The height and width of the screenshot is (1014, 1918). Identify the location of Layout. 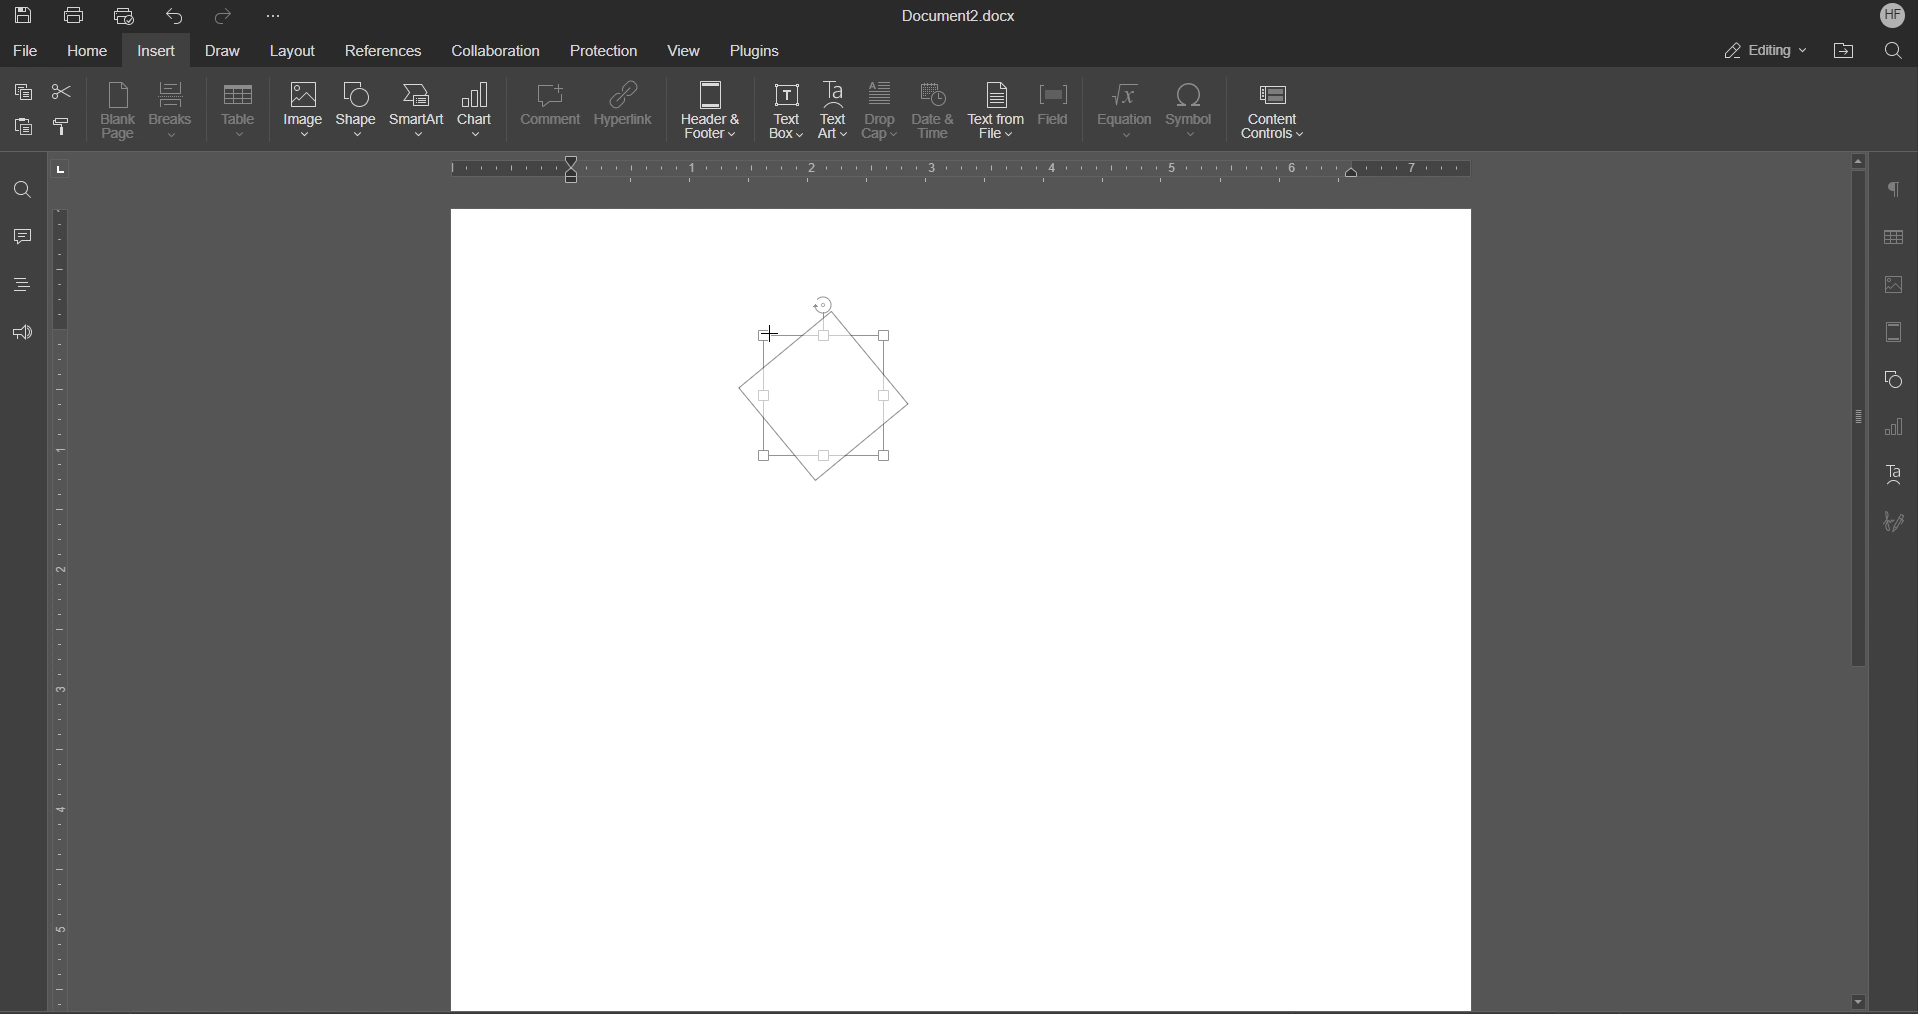
(290, 50).